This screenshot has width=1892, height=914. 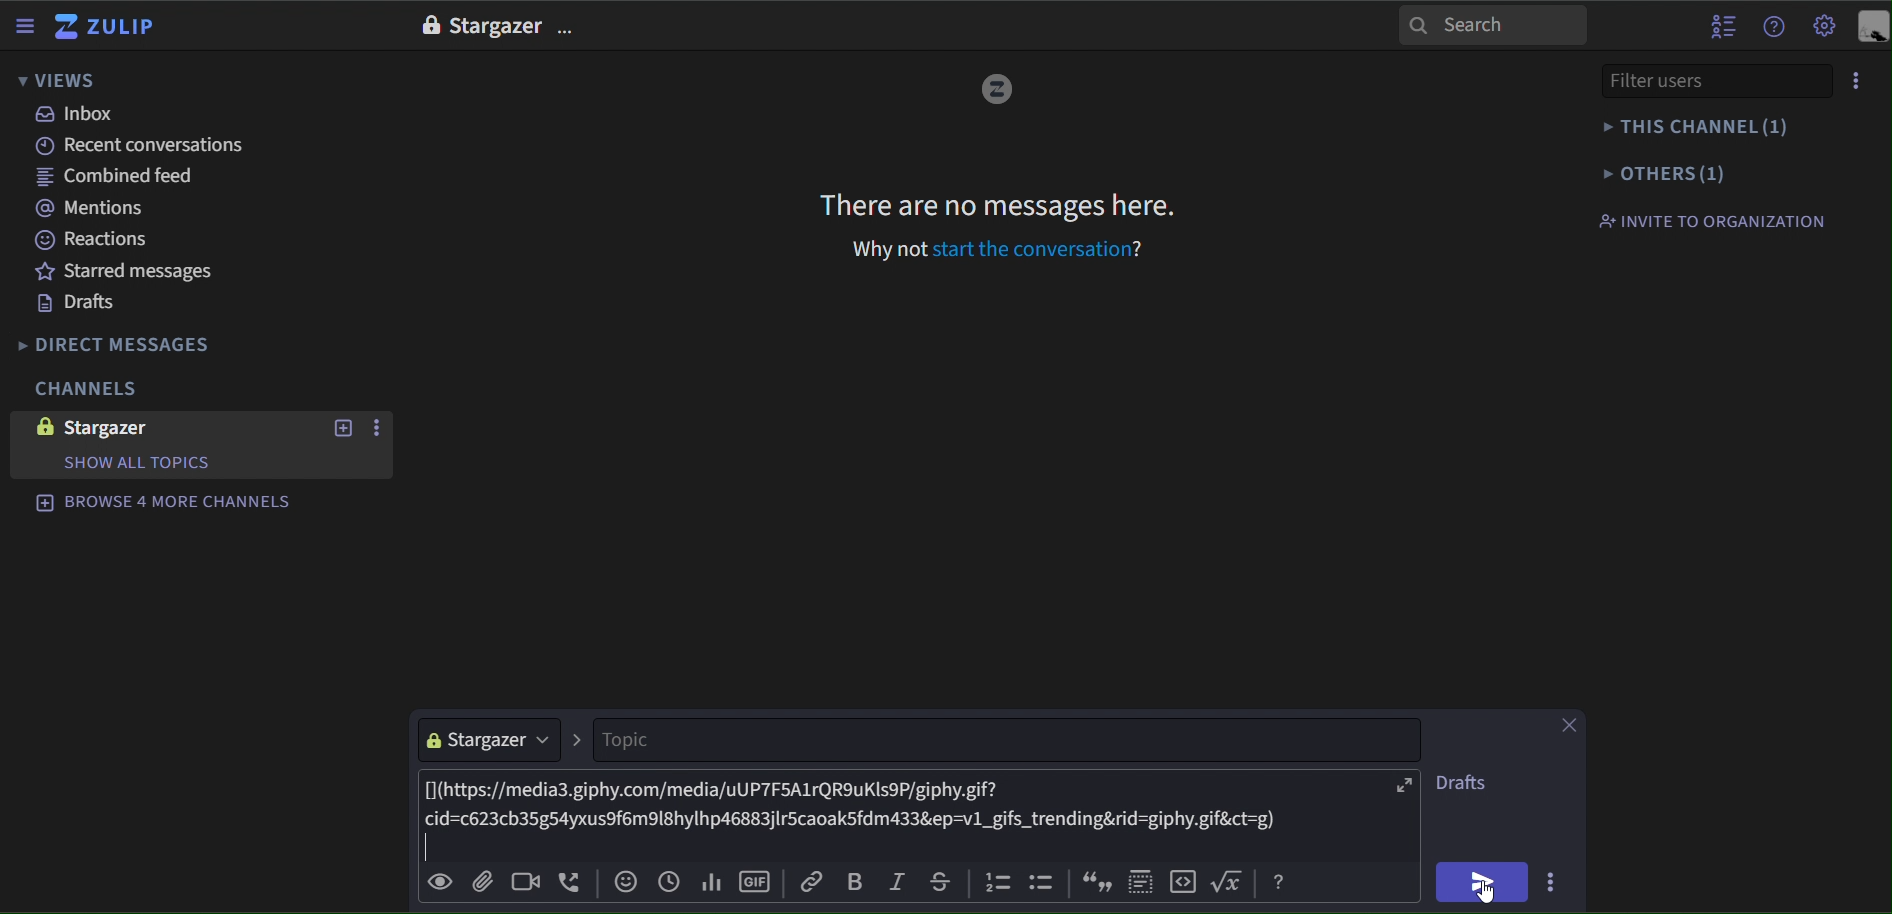 I want to click on upload files, so click(x=481, y=881).